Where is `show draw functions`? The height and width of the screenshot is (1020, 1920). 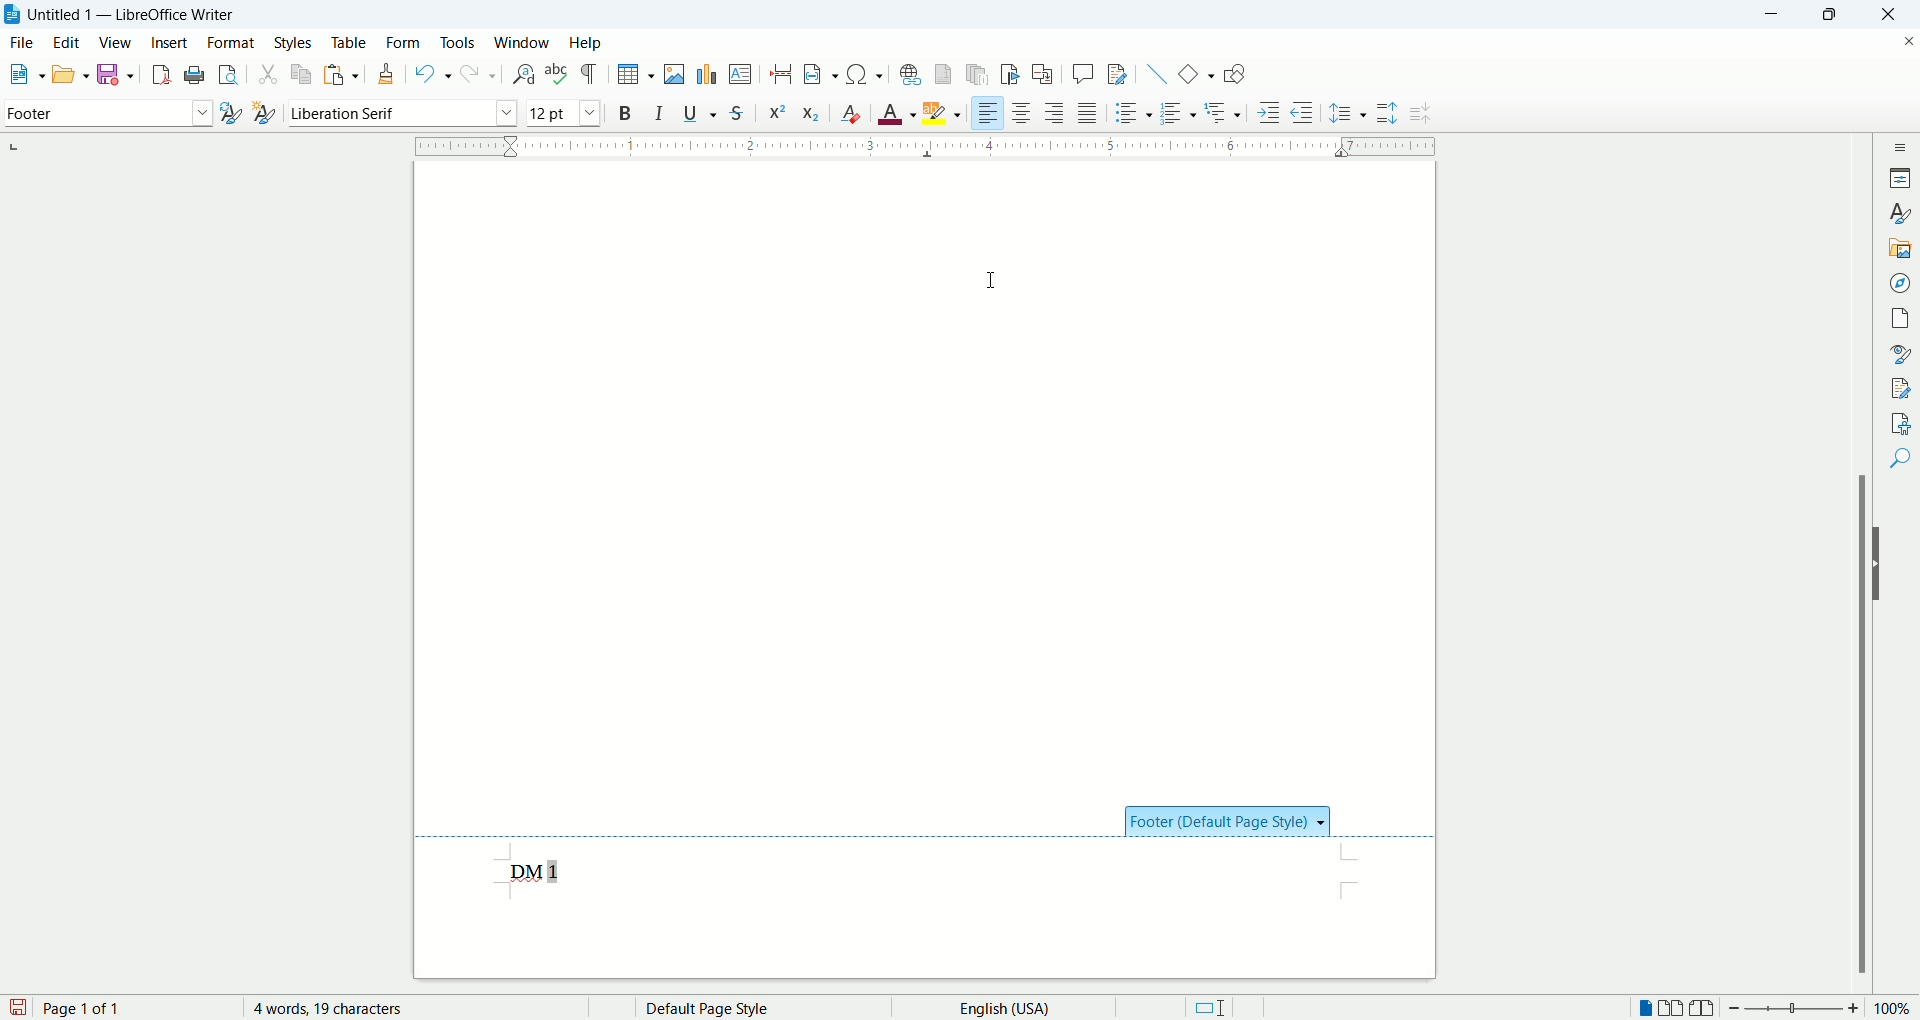 show draw functions is located at coordinates (1234, 76).